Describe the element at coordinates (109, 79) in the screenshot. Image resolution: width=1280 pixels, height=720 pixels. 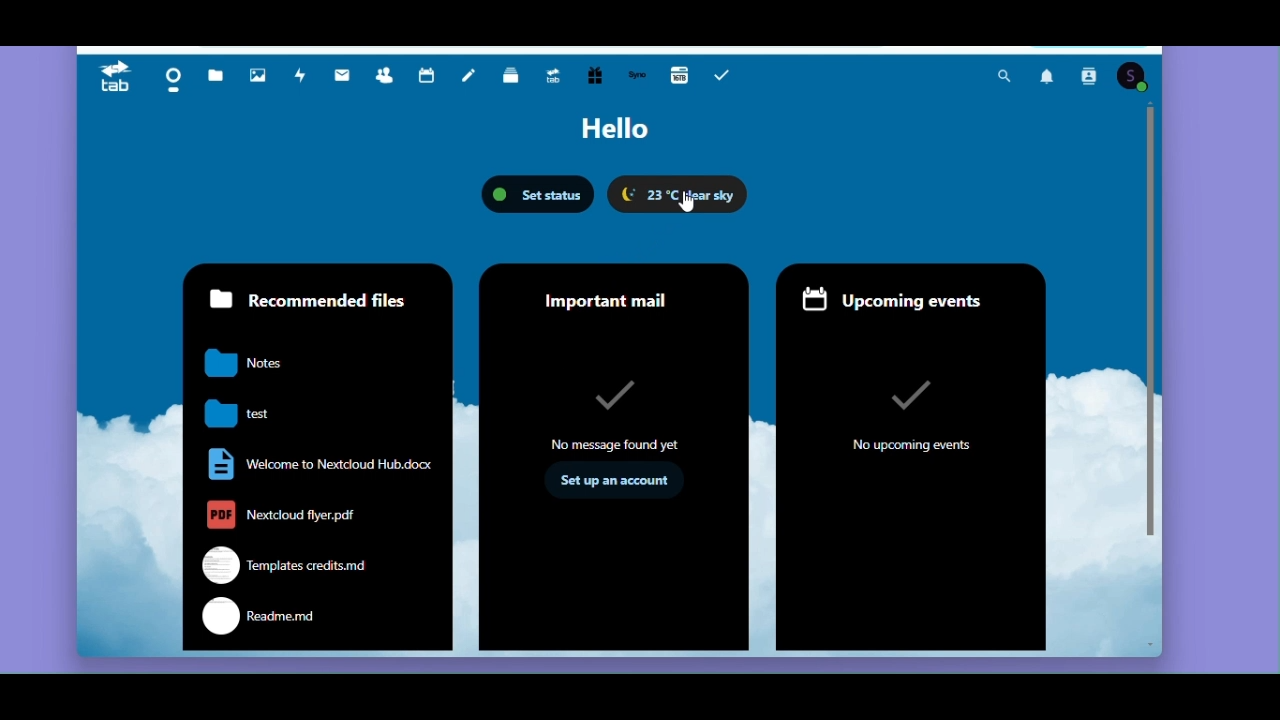
I see `Tab ` at that location.